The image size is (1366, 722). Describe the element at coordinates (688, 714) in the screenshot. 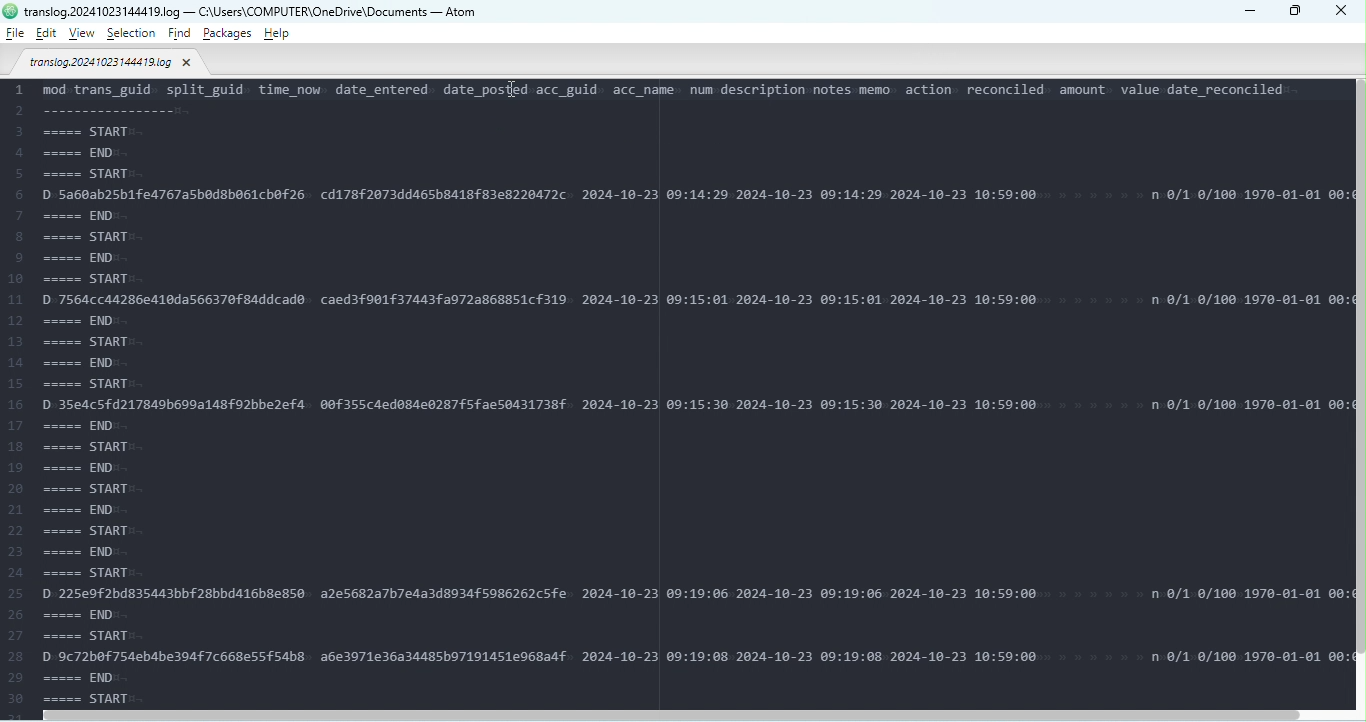

I see `Horizontal scroll bar` at that location.